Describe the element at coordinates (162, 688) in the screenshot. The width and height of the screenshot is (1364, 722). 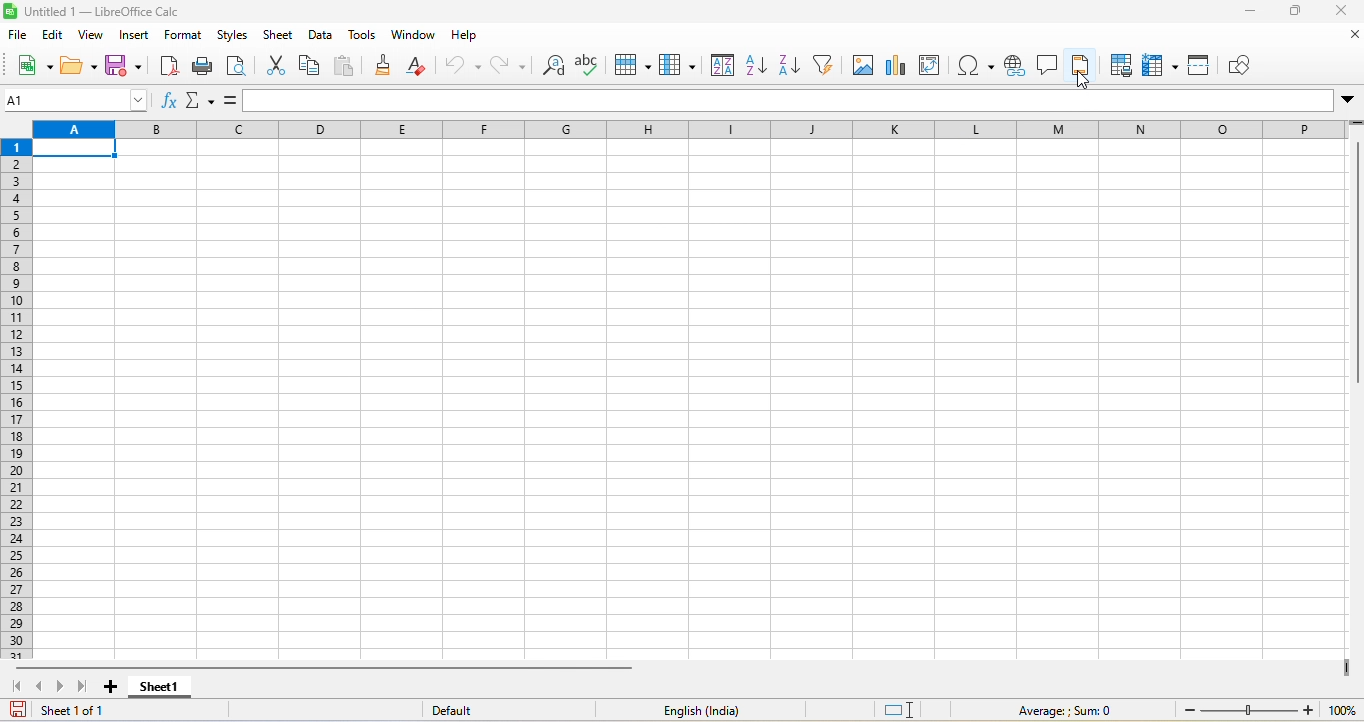
I see `sheet1` at that location.